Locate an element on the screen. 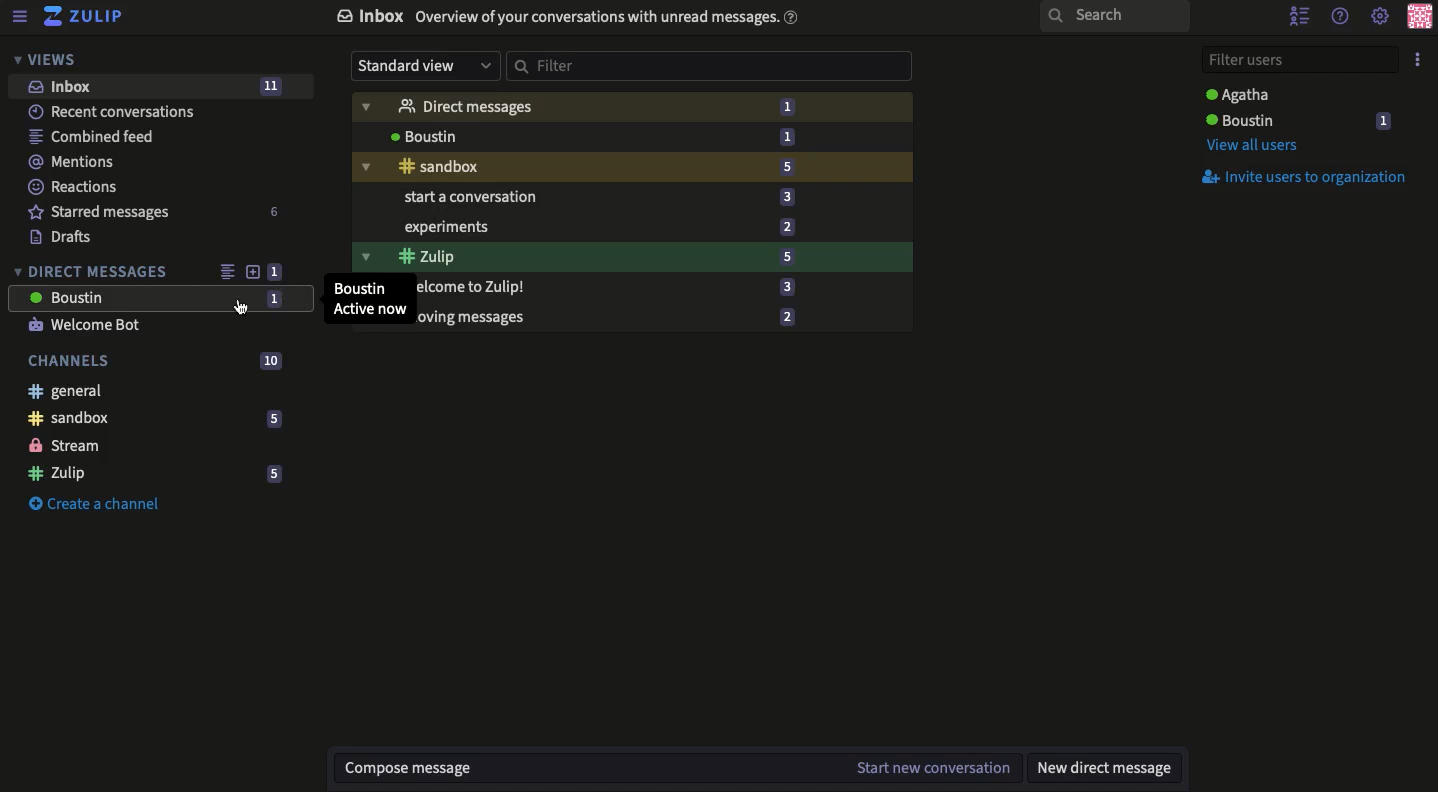  Welcome bot is located at coordinates (90, 326).